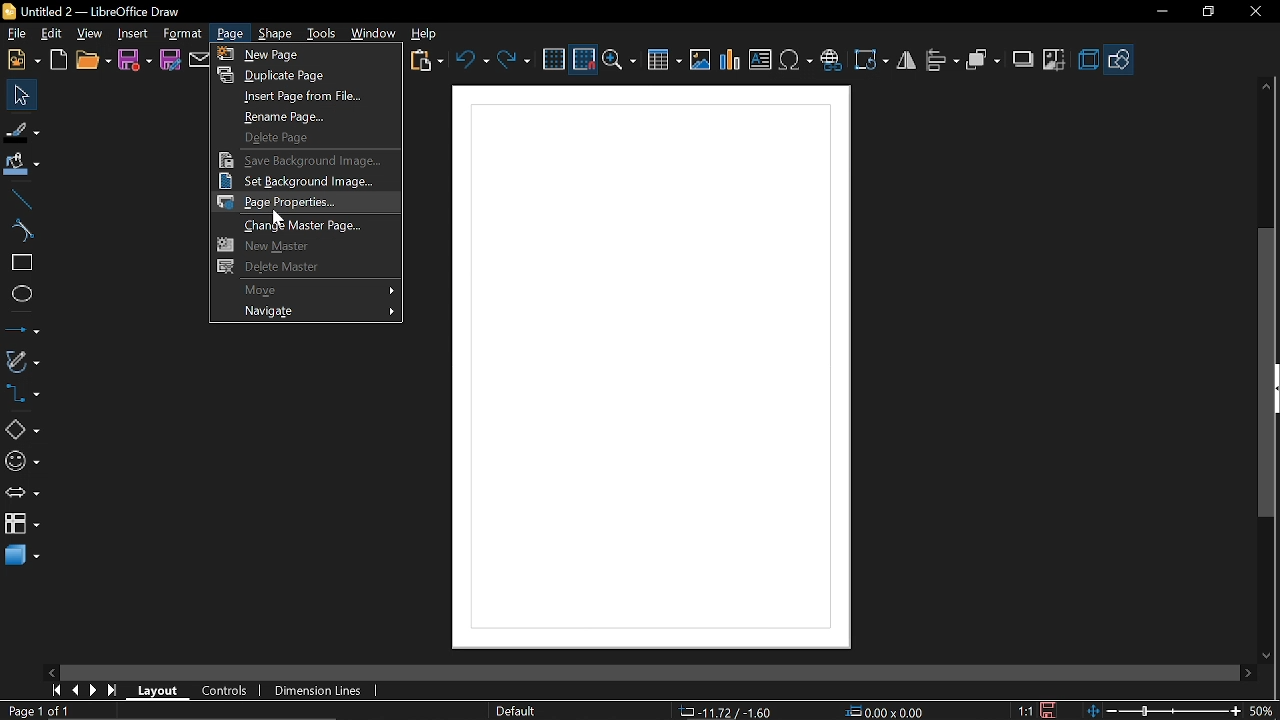 This screenshot has height=720, width=1280. What do you see at coordinates (1264, 654) in the screenshot?
I see `MOve down` at bounding box center [1264, 654].